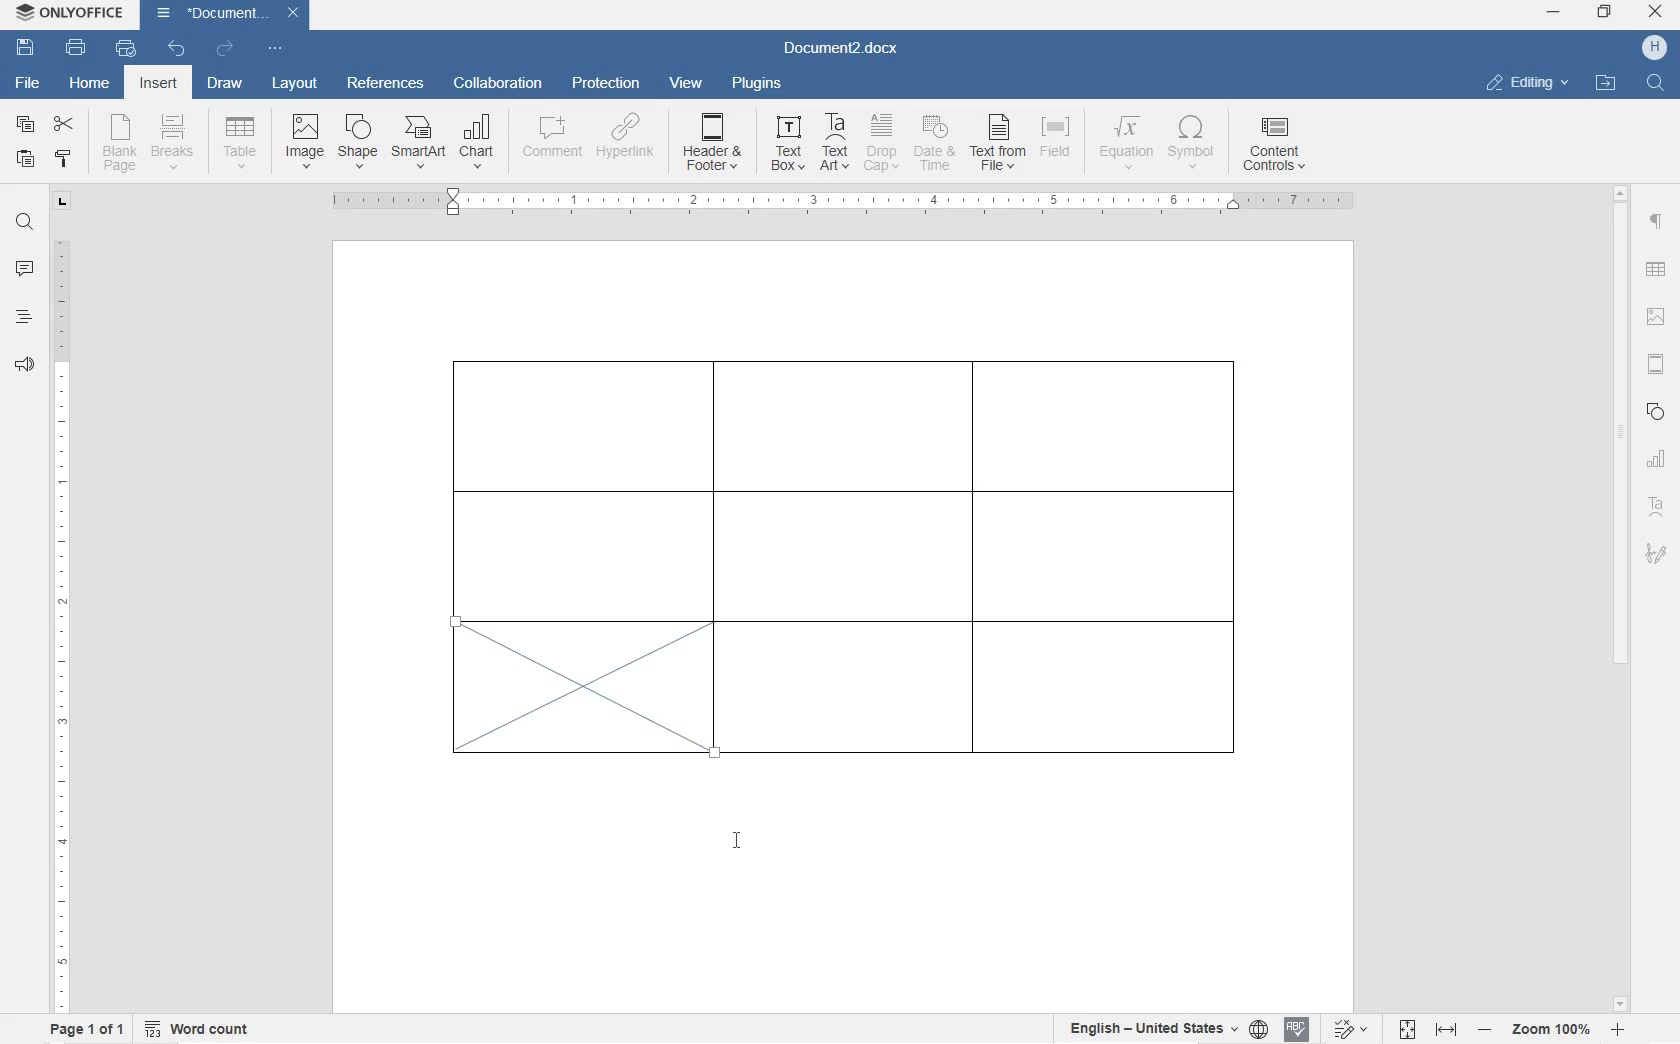 This screenshot has width=1680, height=1044. What do you see at coordinates (157, 84) in the screenshot?
I see `insert` at bounding box center [157, 84].